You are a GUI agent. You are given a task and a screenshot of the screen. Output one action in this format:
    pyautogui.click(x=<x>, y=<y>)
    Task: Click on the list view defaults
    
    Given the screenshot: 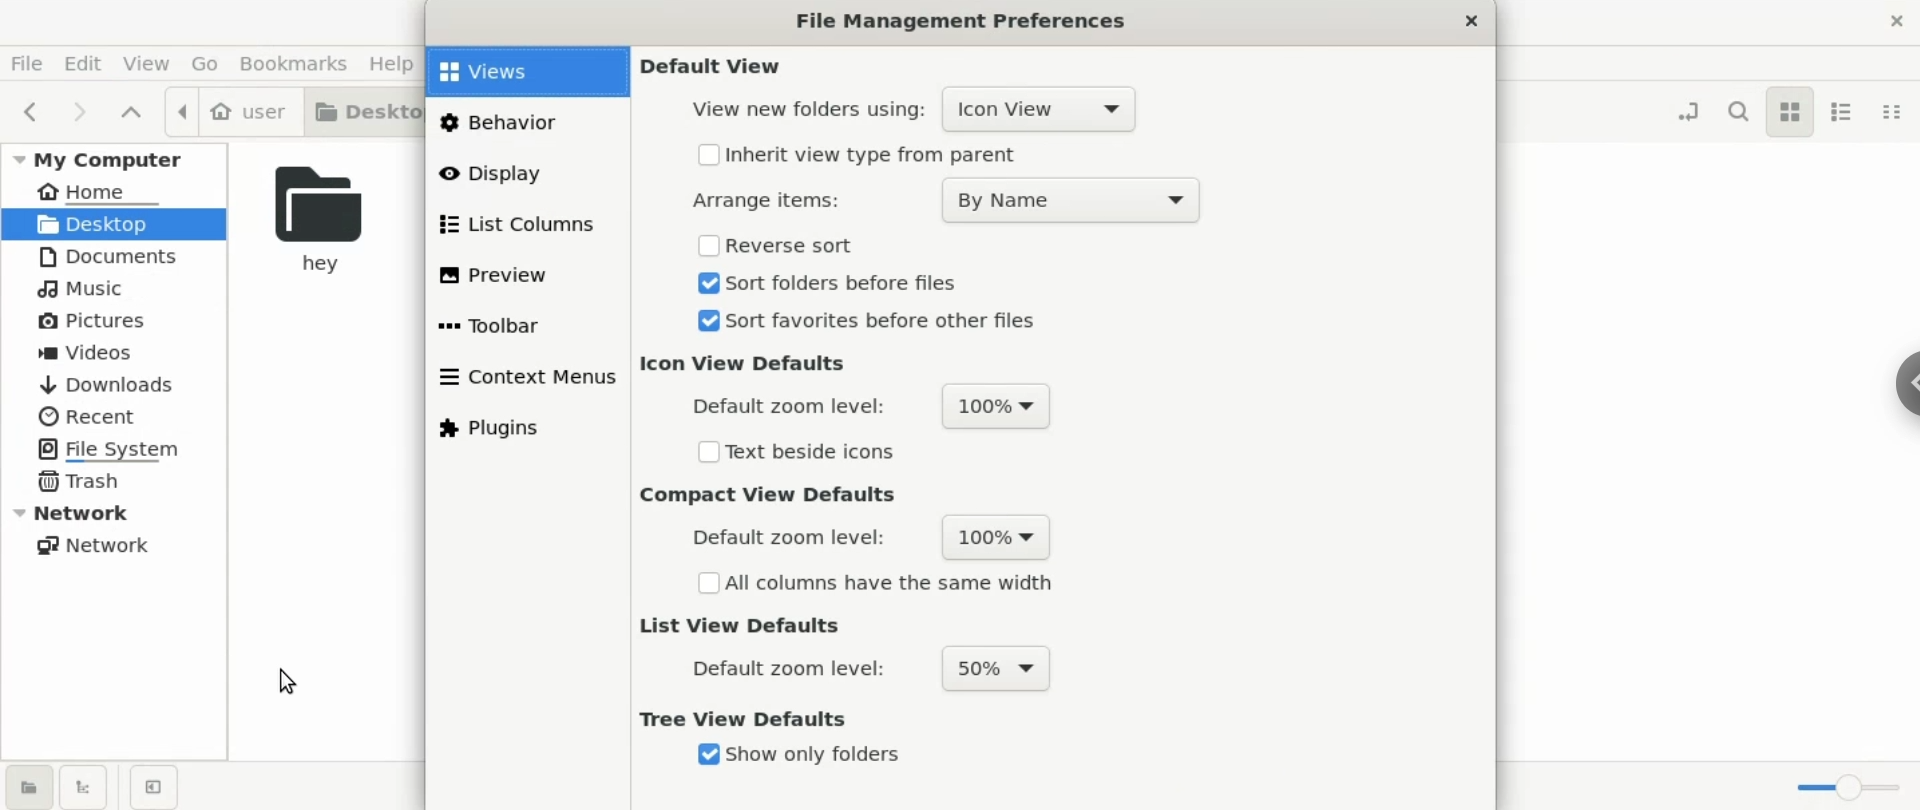 What is the action you would take?
    pyautogui.click(x=748, y=628)
    